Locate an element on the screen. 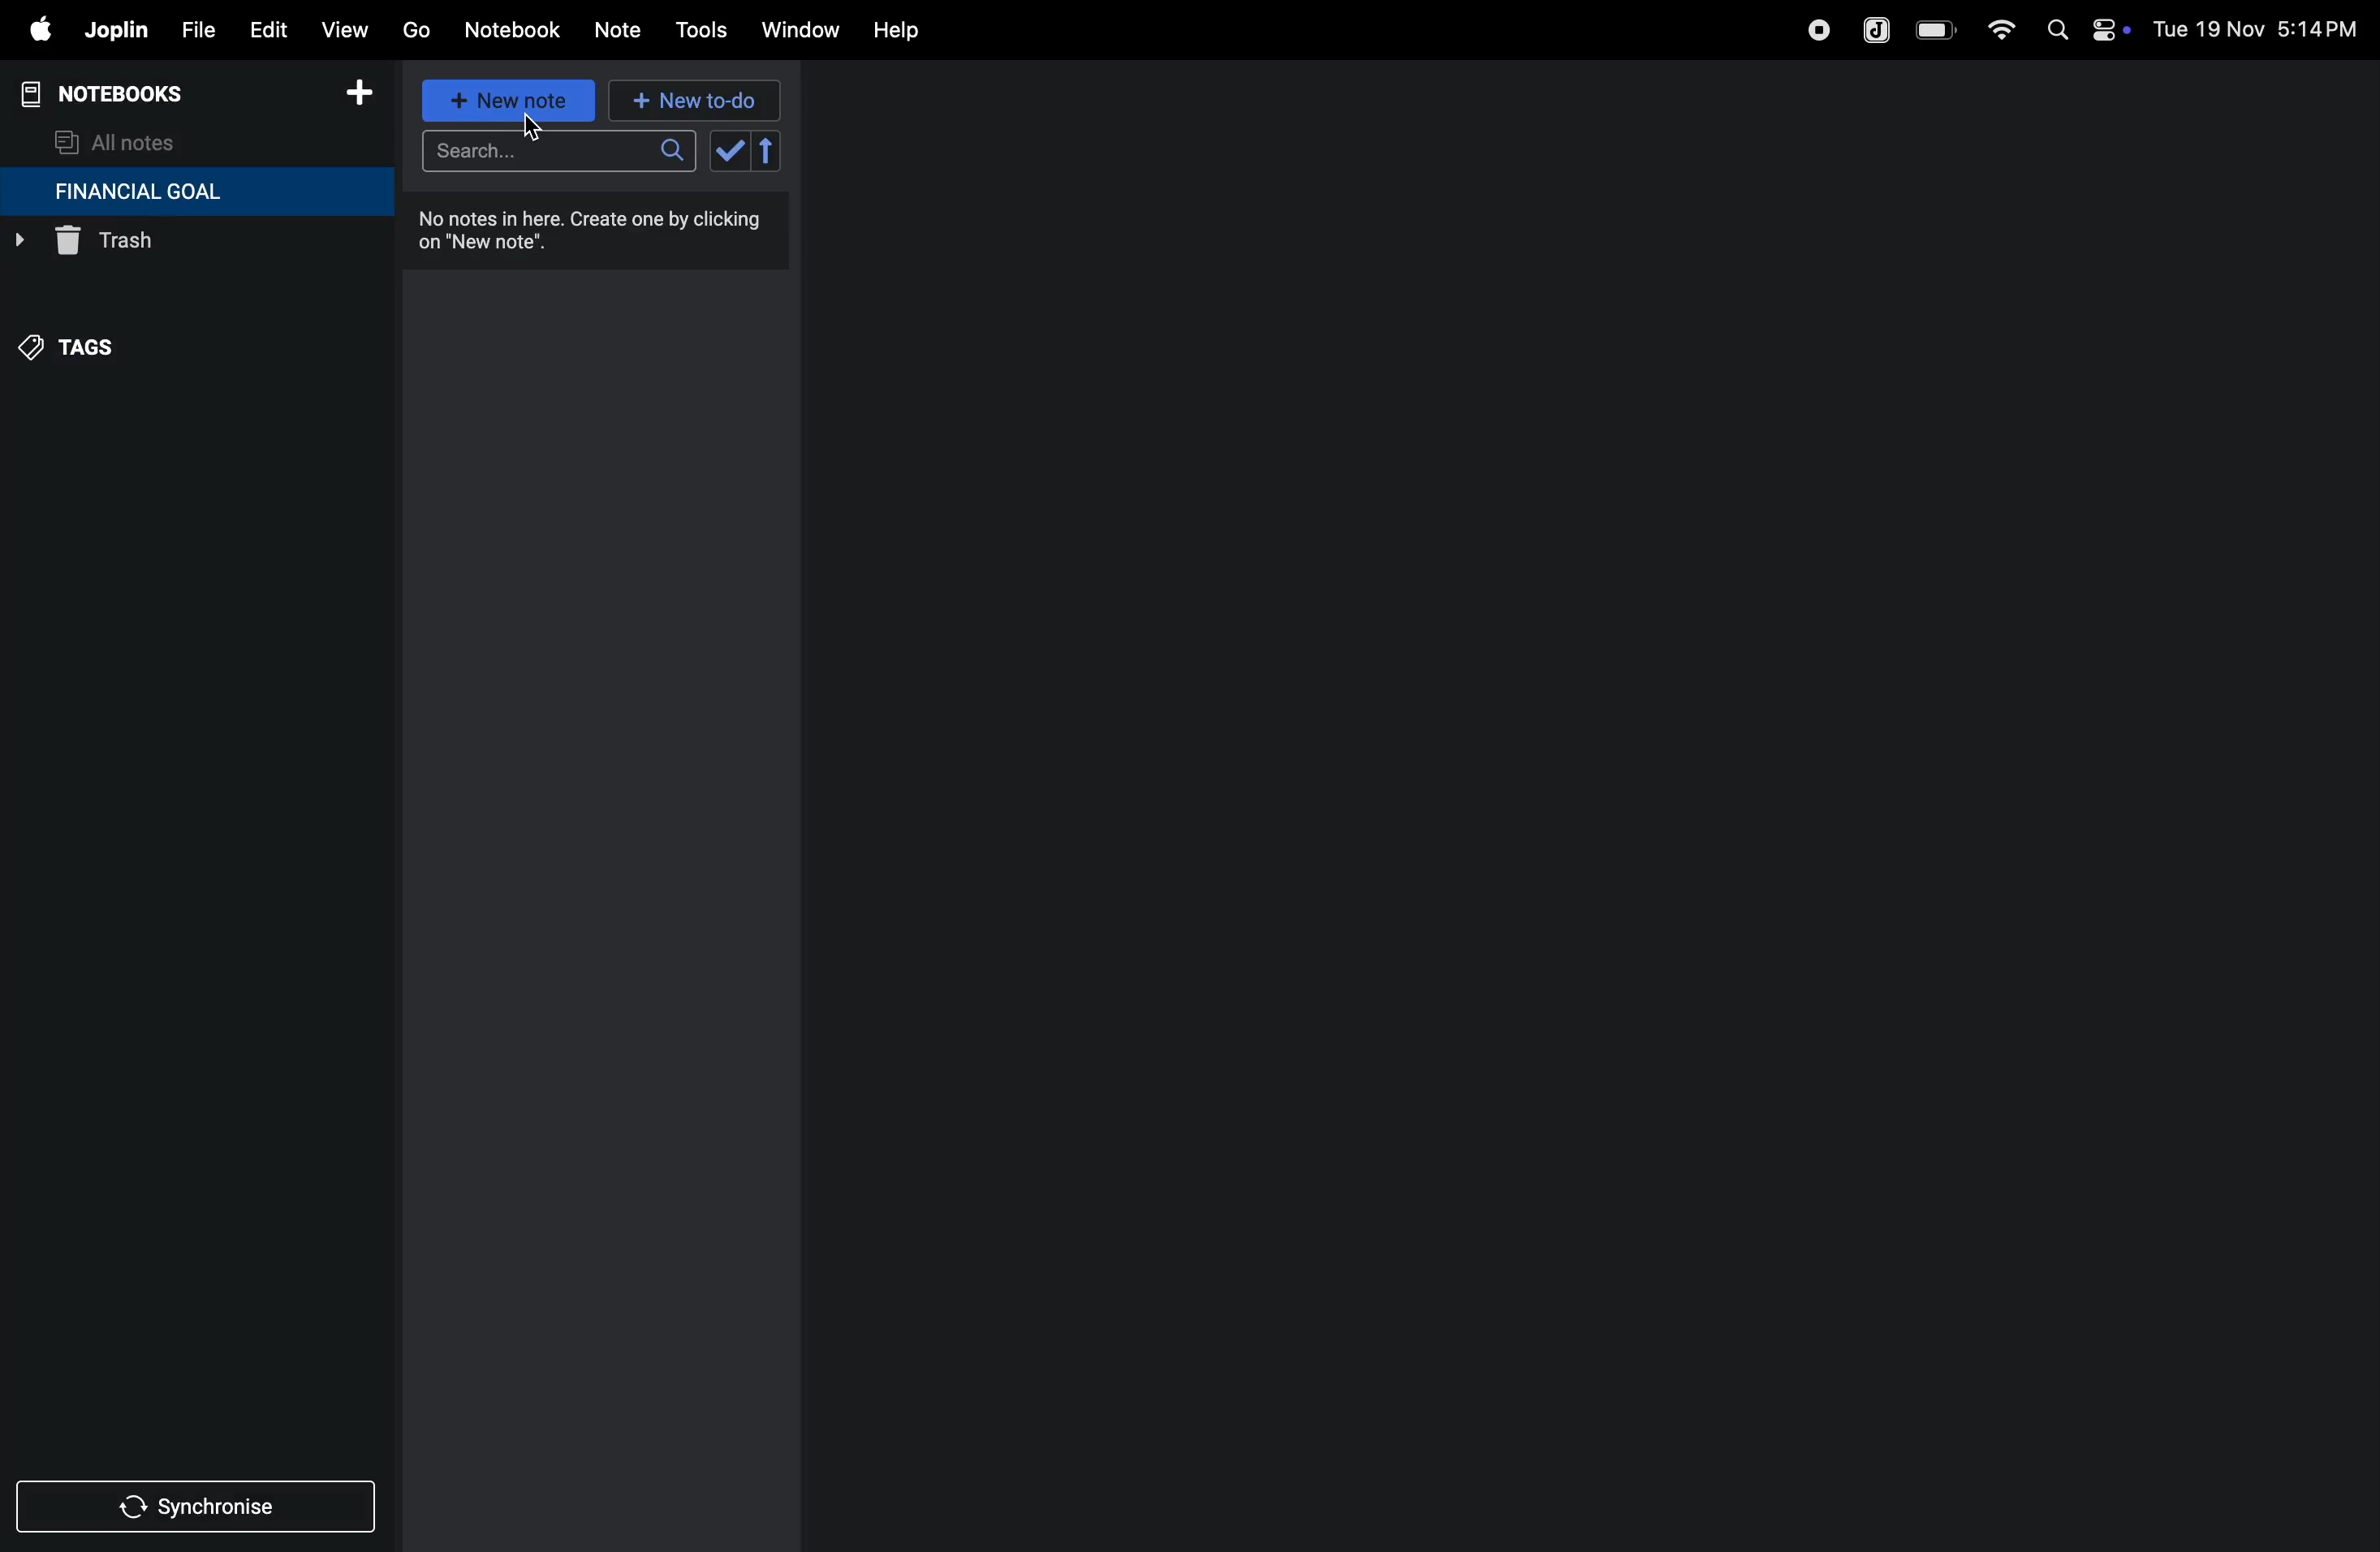 This screenshot has height=1552, width=2380. add is located at coordinates (359, 96).